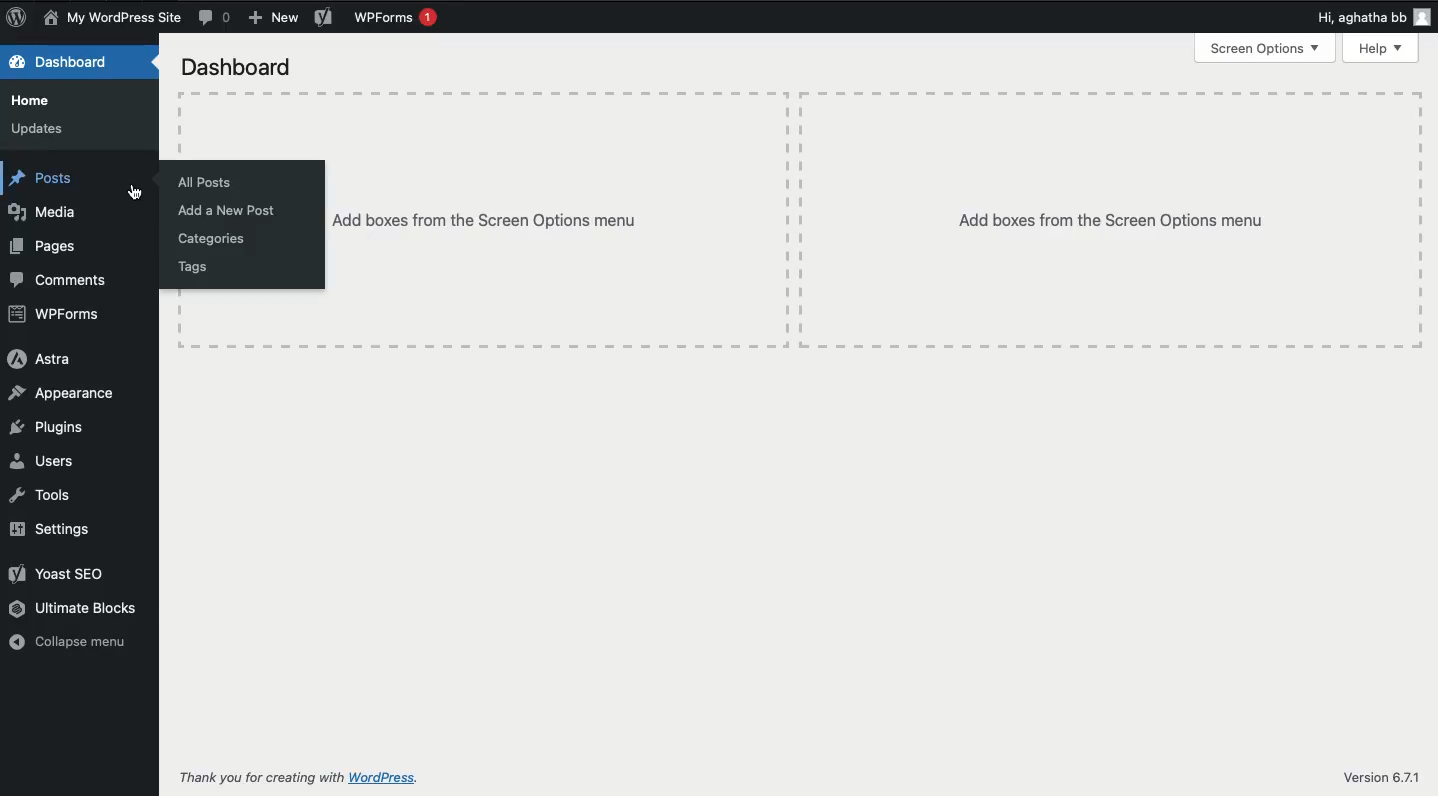  What do you see at coordinates (298, 778) in the screenshot?
I see `Thank you for creating with WordPress` at bounding box center [298, 778].